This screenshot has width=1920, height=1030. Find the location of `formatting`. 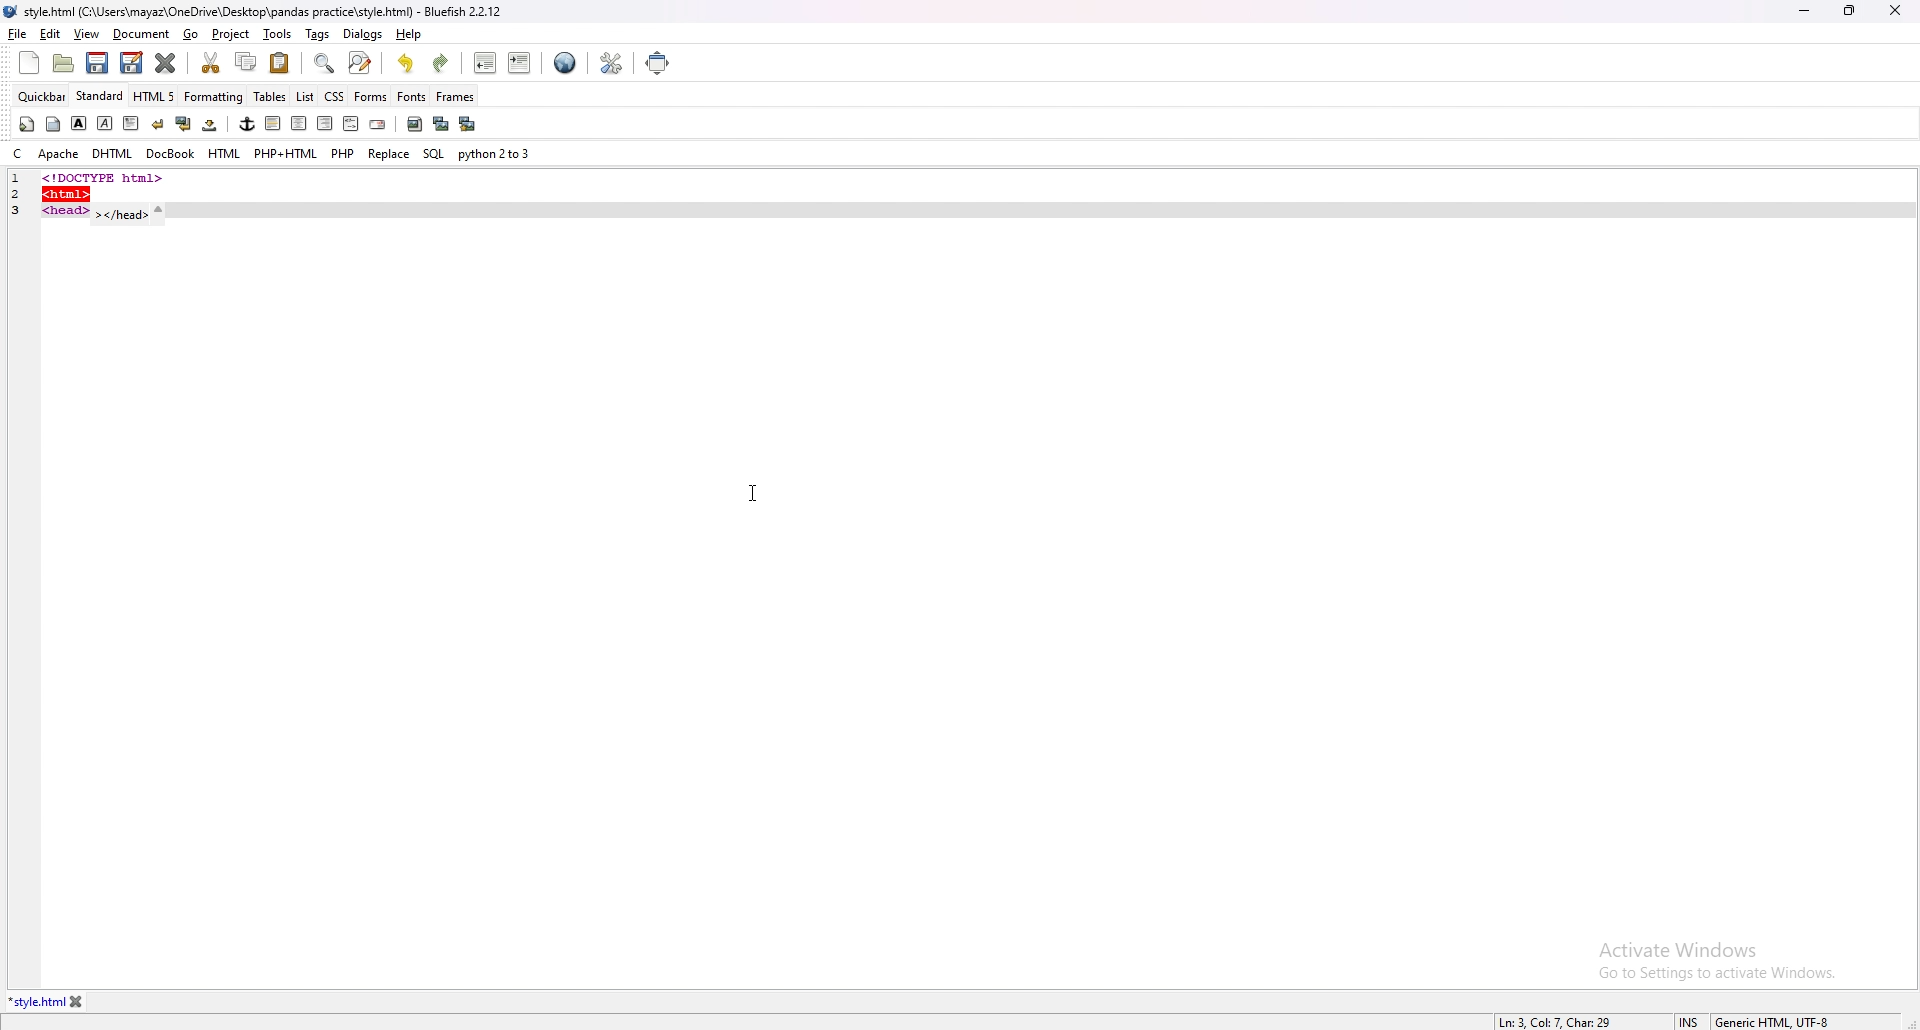

formatting is located at coordinates (215, 96).